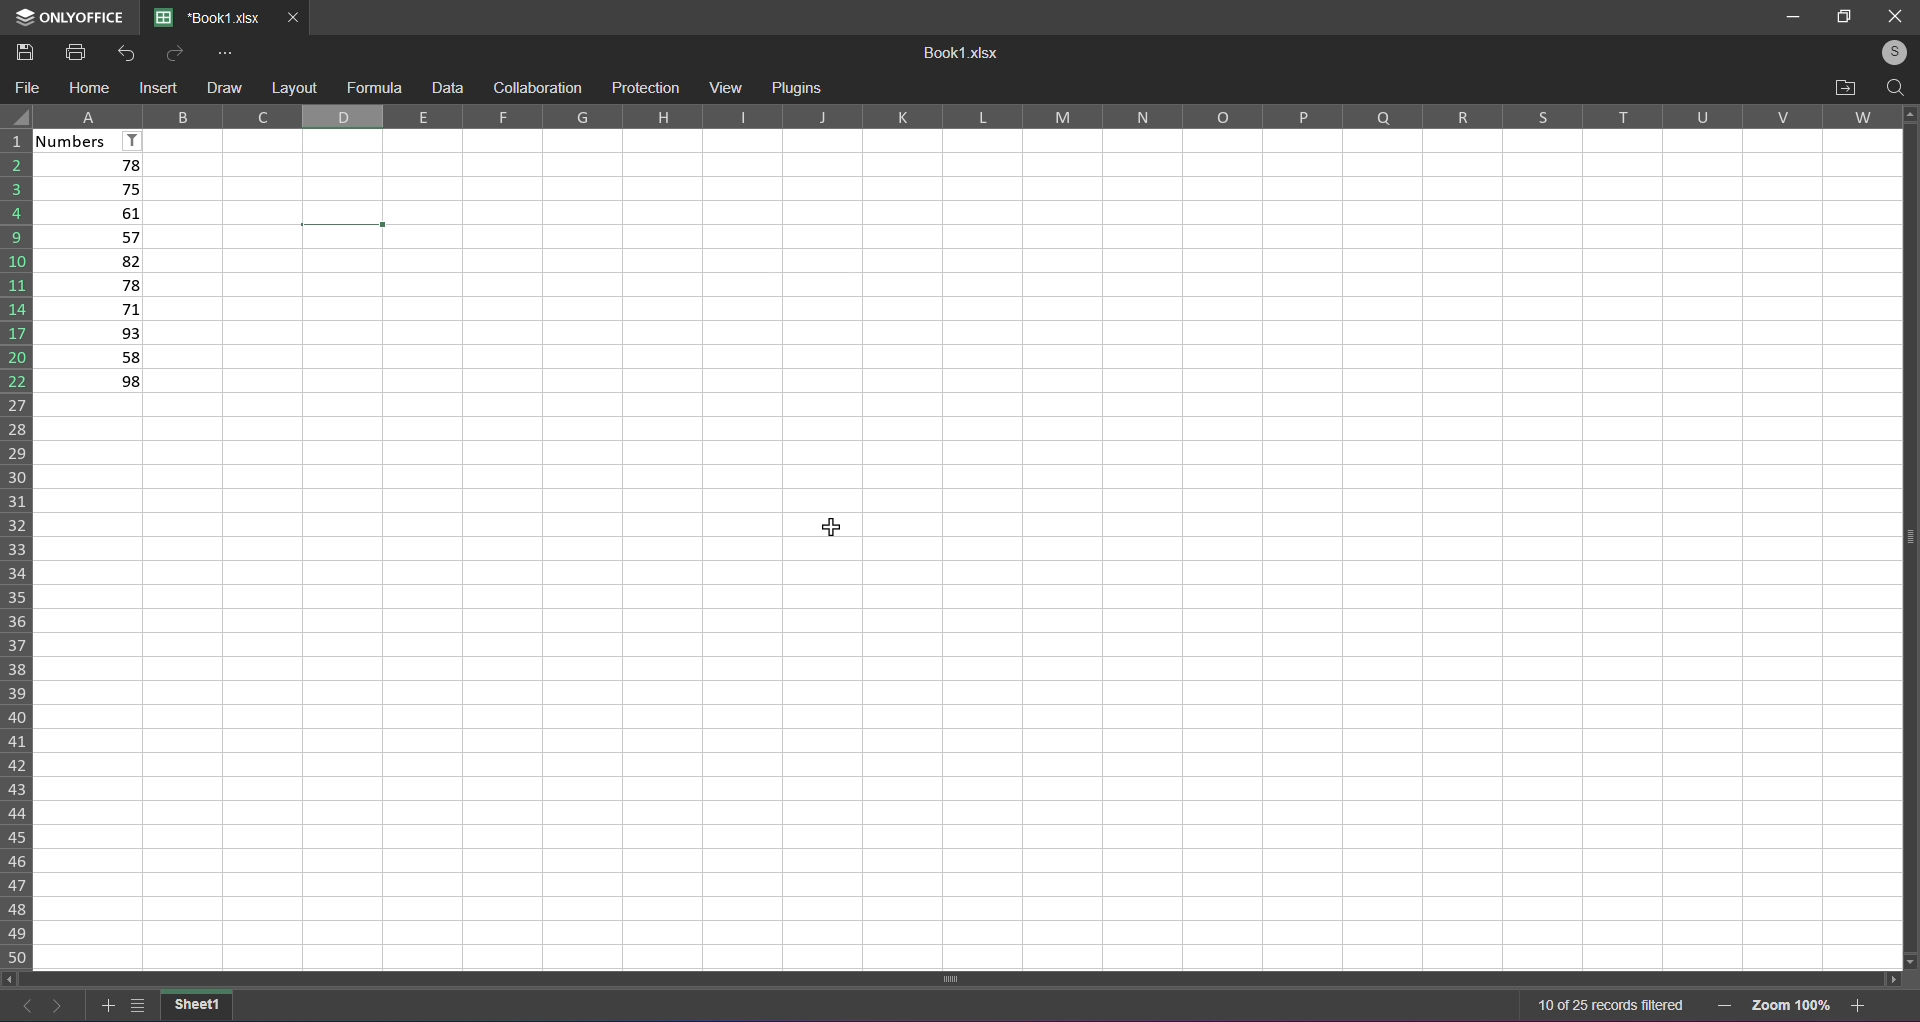  I want to click on Minimize, so click(1788, 15).